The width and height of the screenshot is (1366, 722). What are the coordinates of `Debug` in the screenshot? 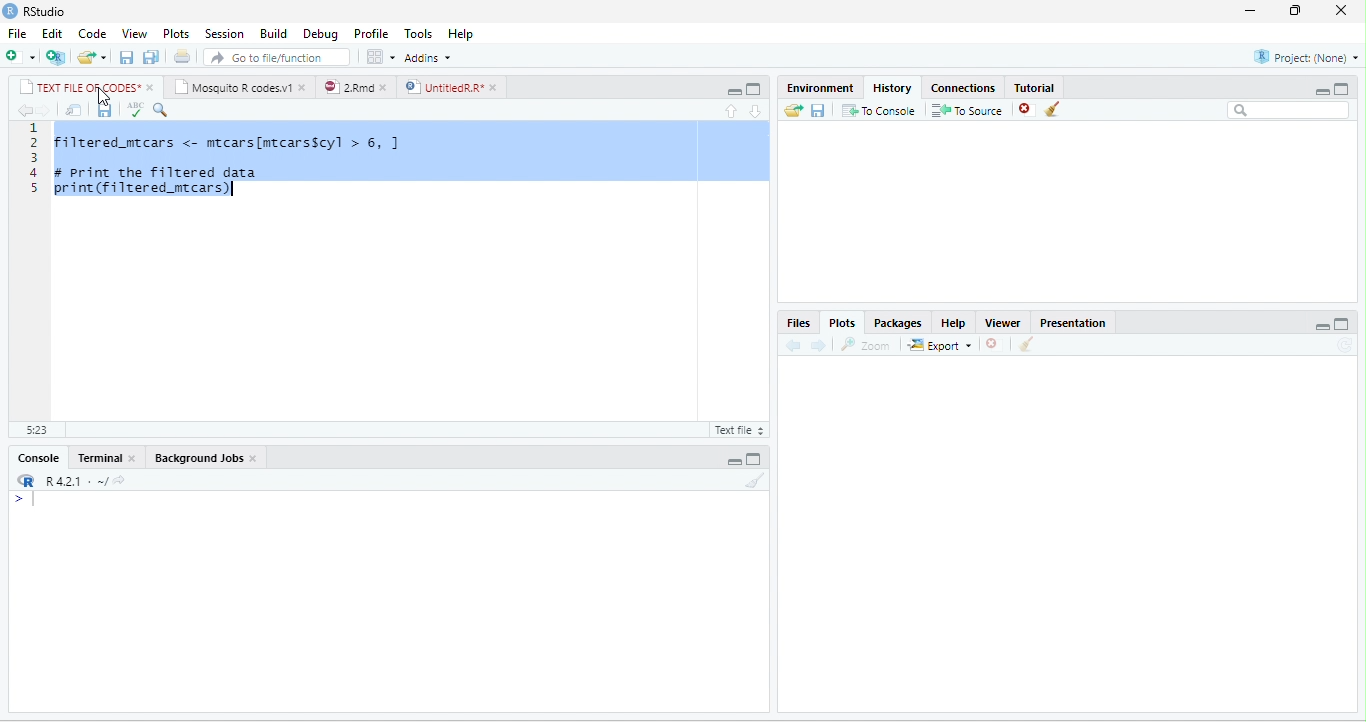 It's located at (320, 35).